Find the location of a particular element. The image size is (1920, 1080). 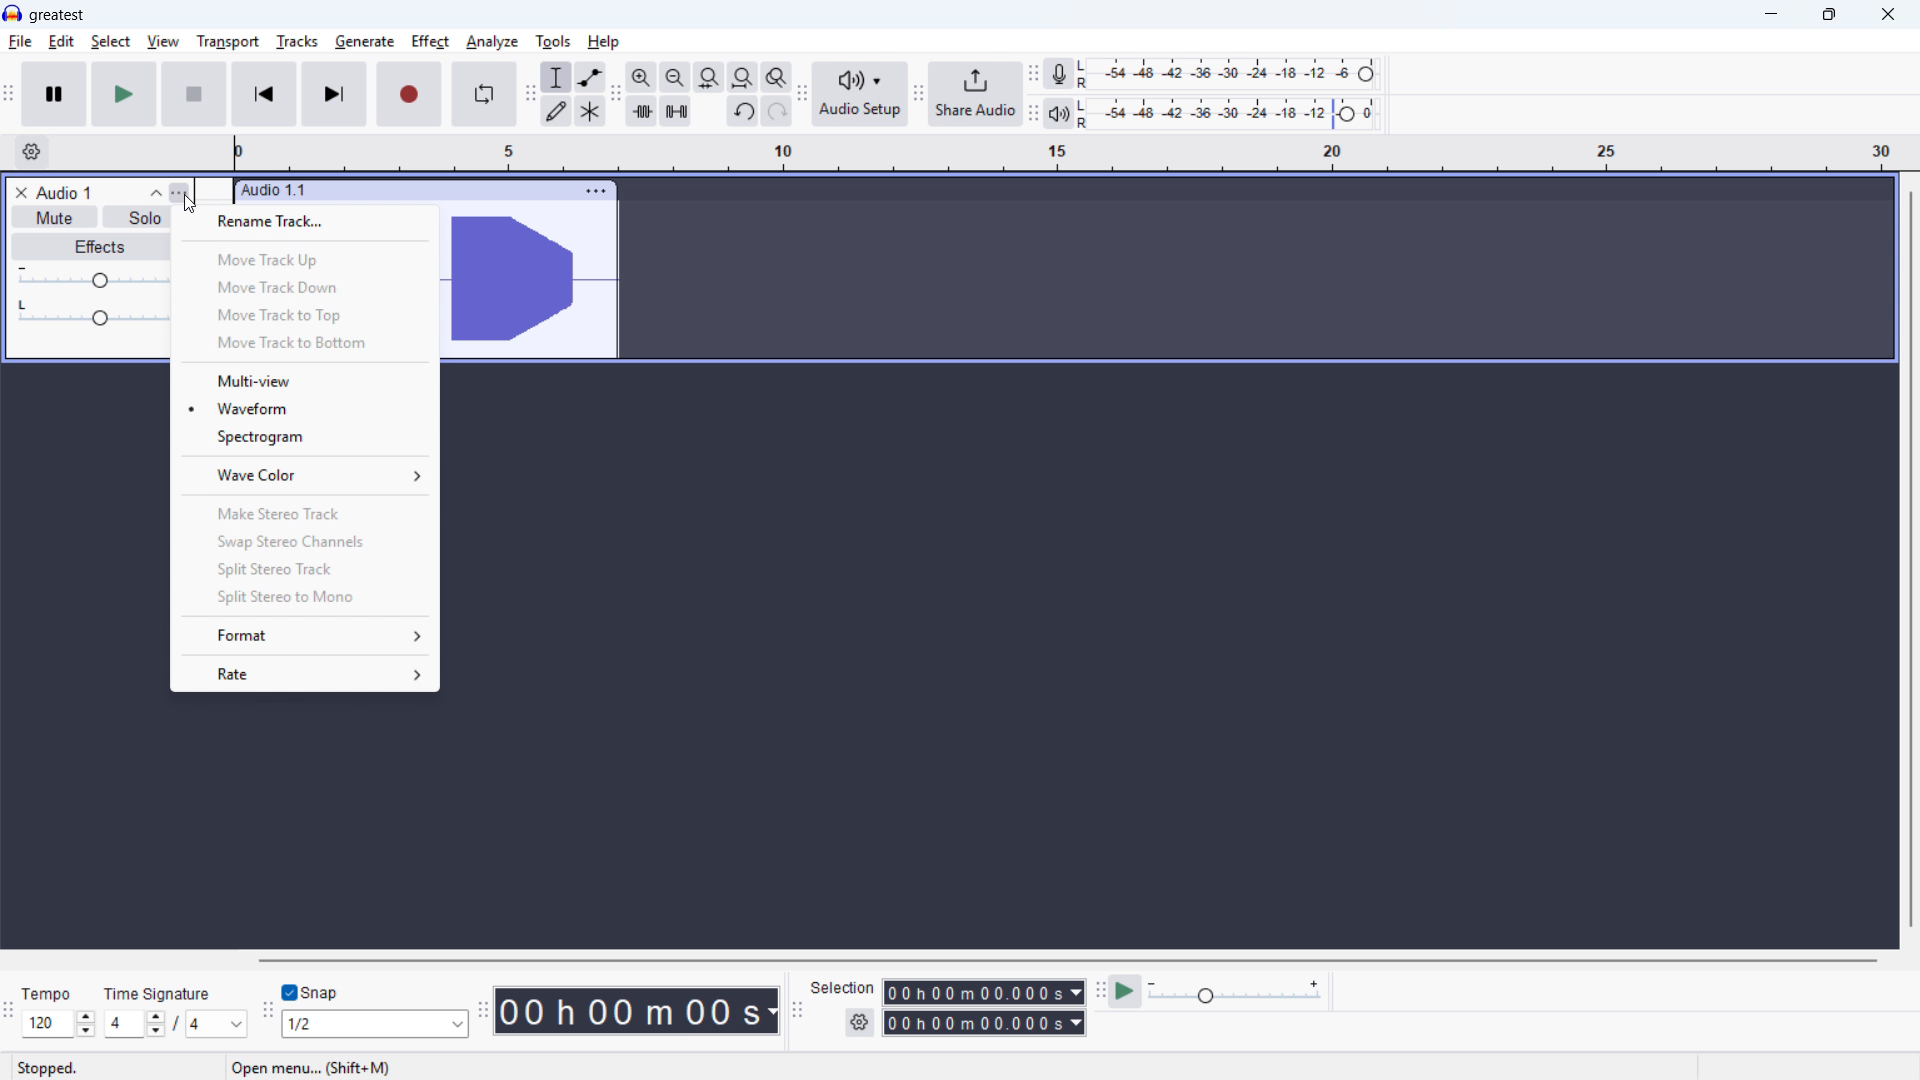

Edit  is located at coordinates (63, 42).